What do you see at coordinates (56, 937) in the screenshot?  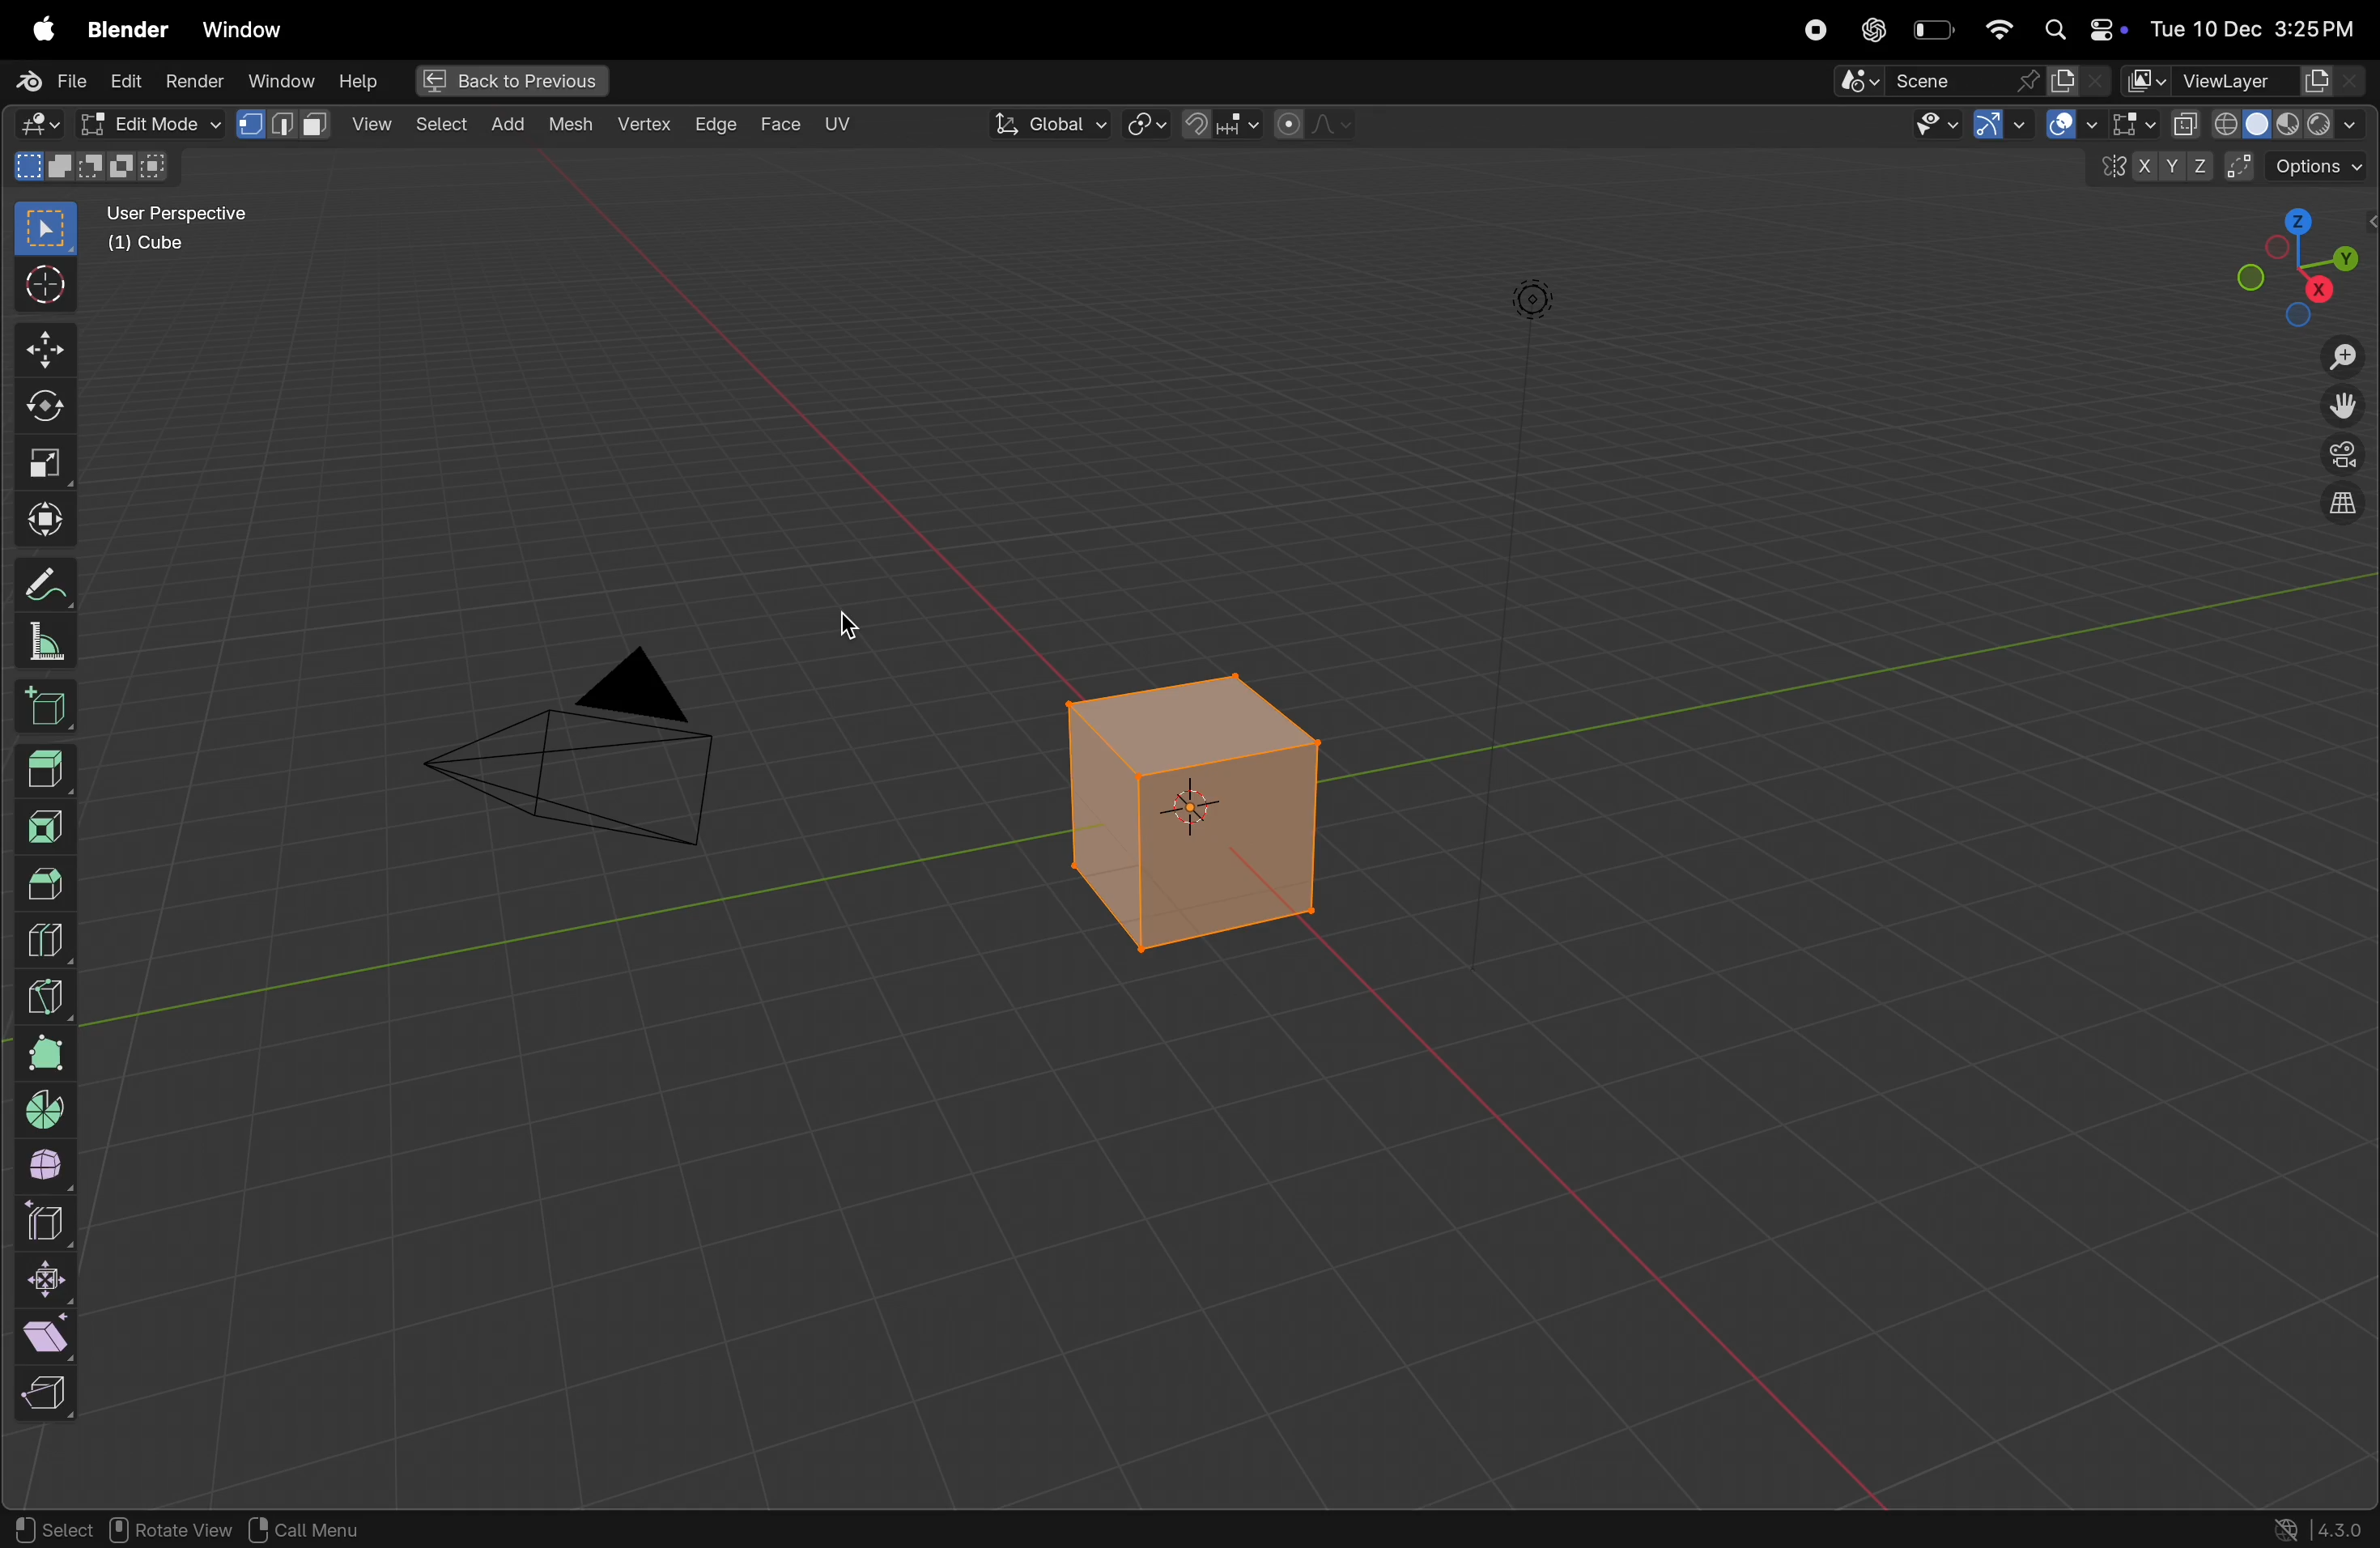 I see `loop cut` at bounding box center [56, 937].